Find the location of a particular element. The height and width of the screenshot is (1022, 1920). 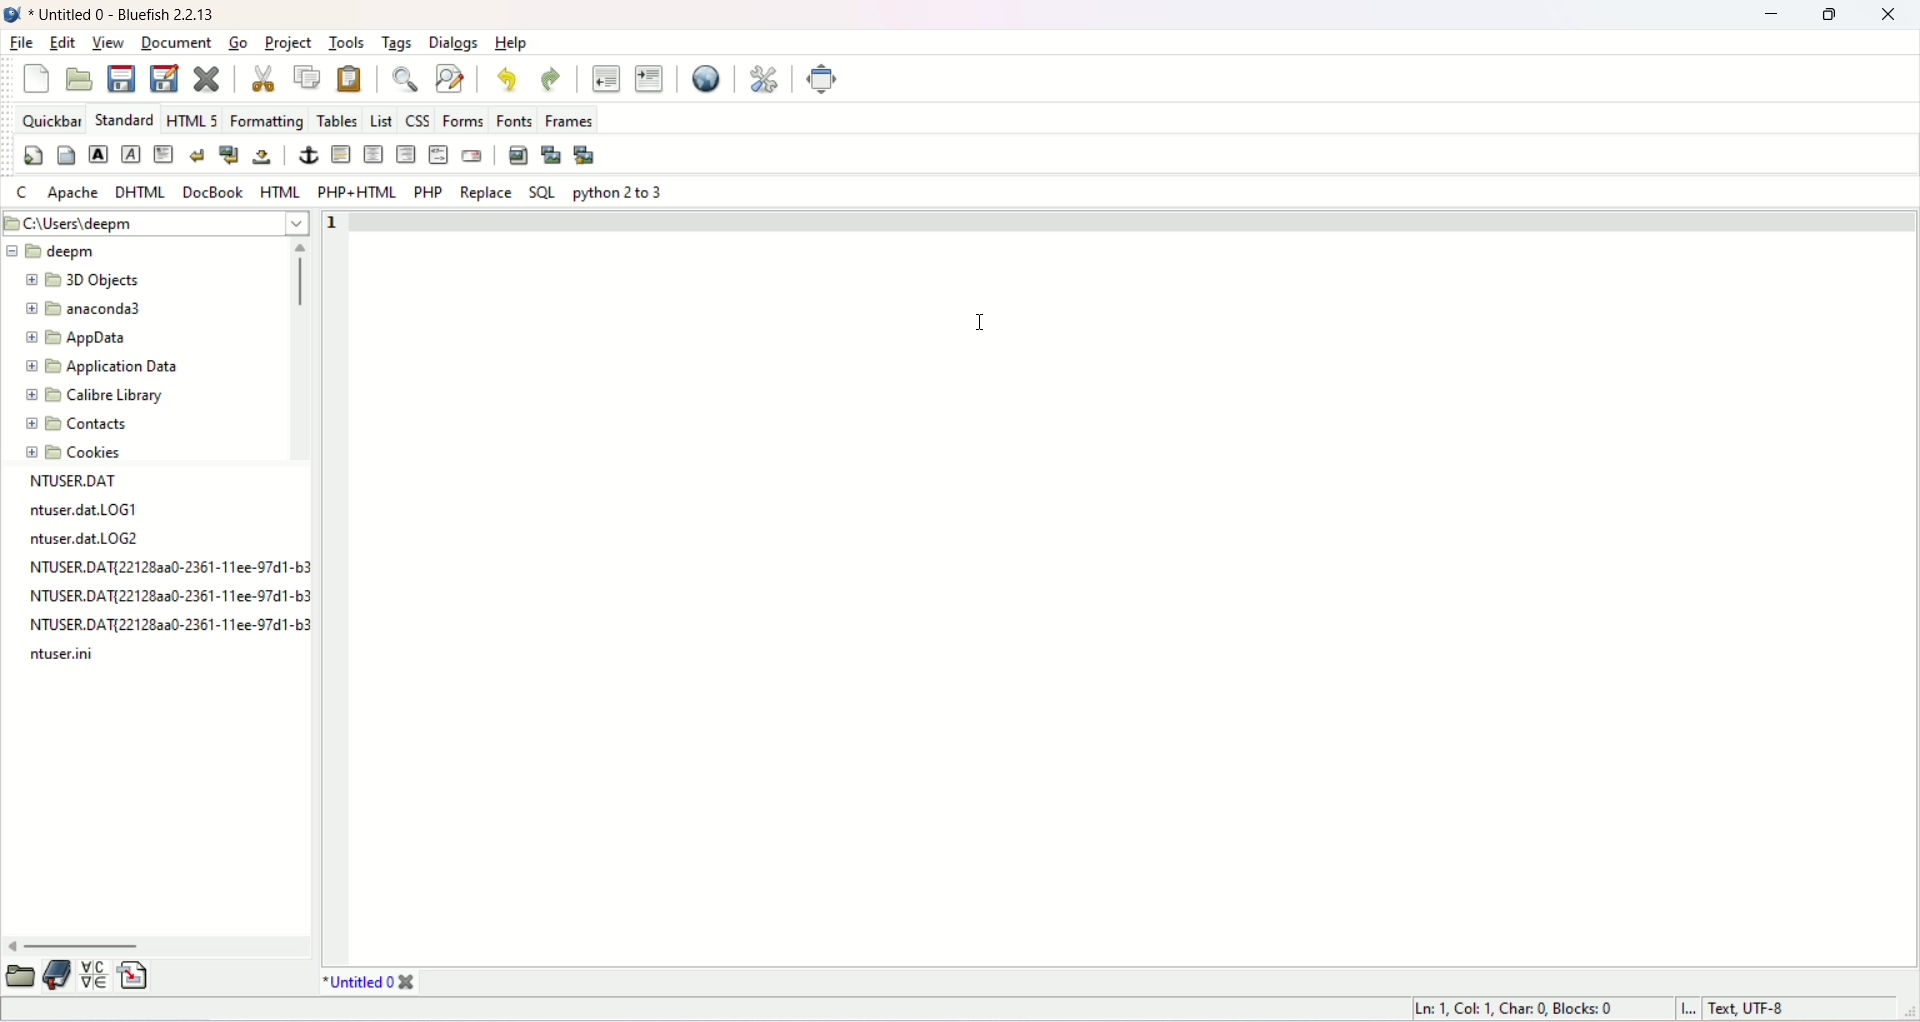

cut is located at coordinates (254, 81).